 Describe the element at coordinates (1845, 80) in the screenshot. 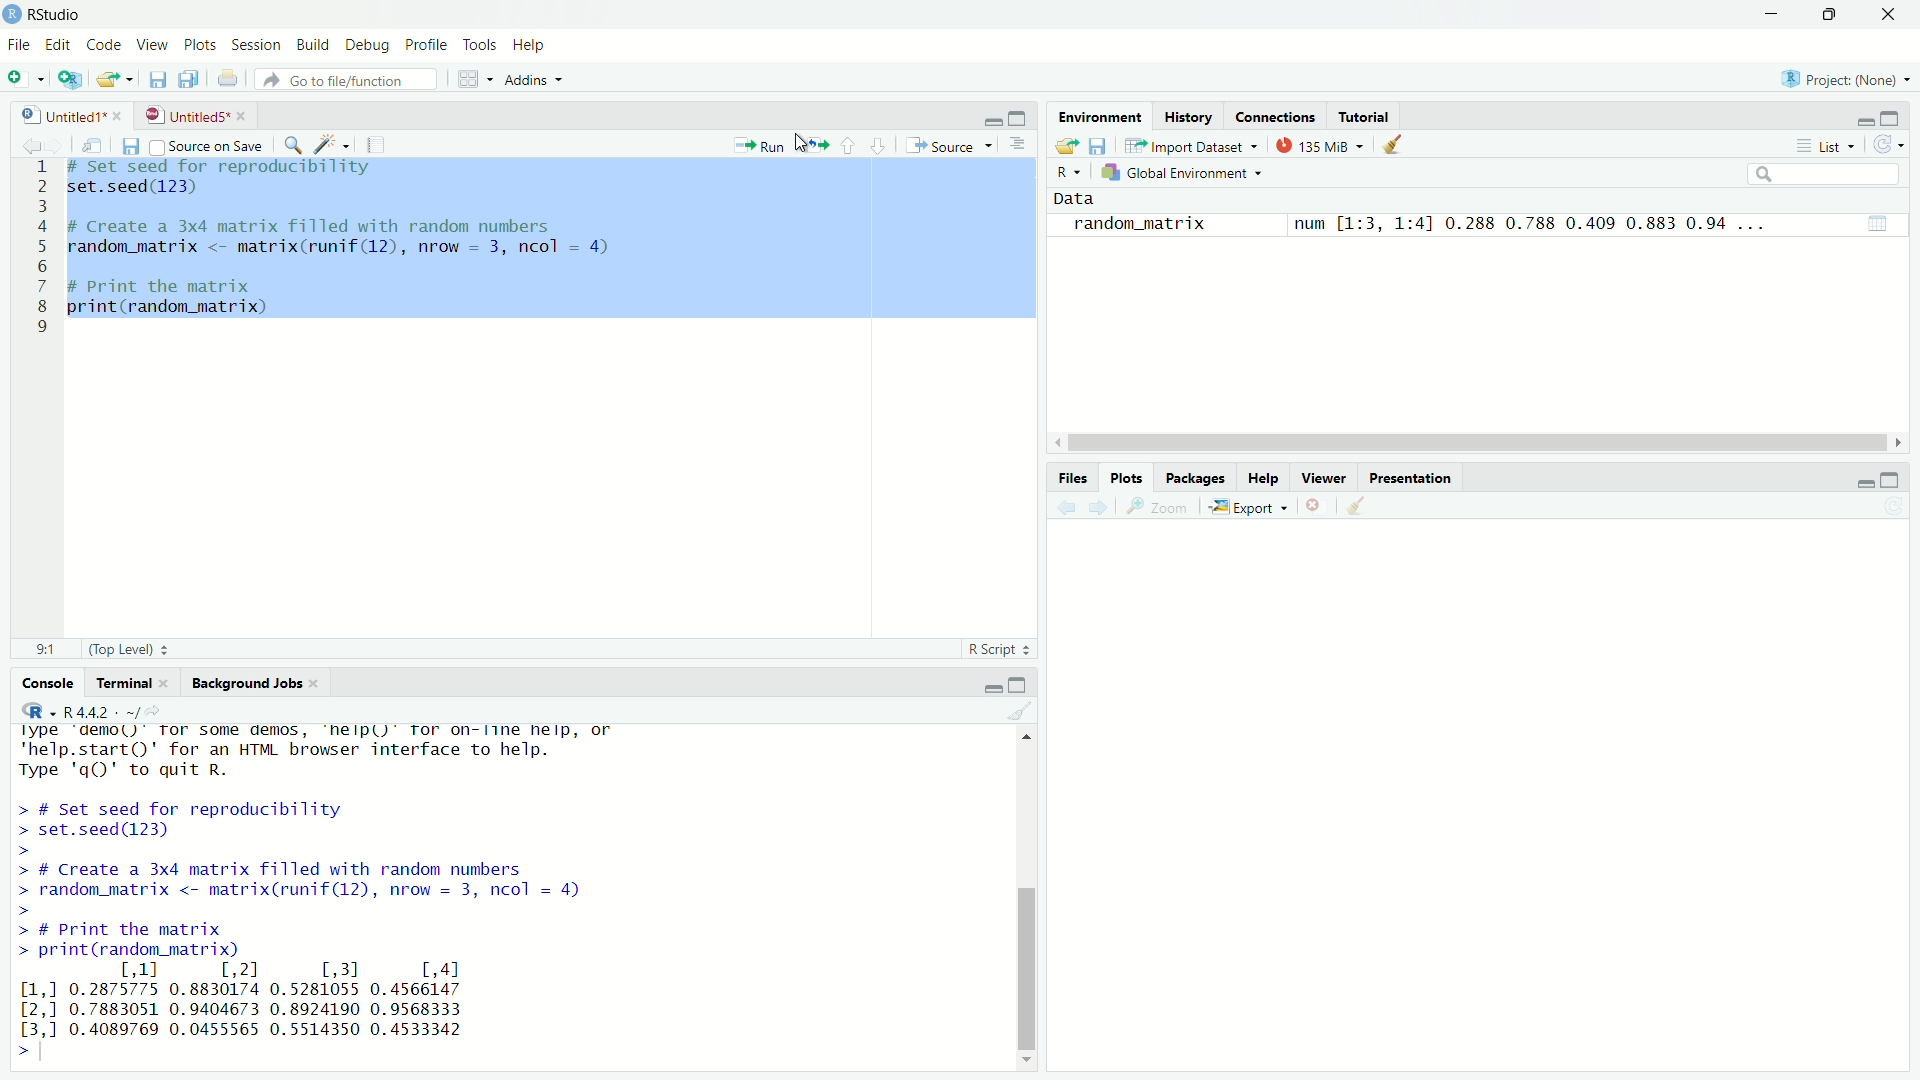

I see `Project: (None) ~` at that location.